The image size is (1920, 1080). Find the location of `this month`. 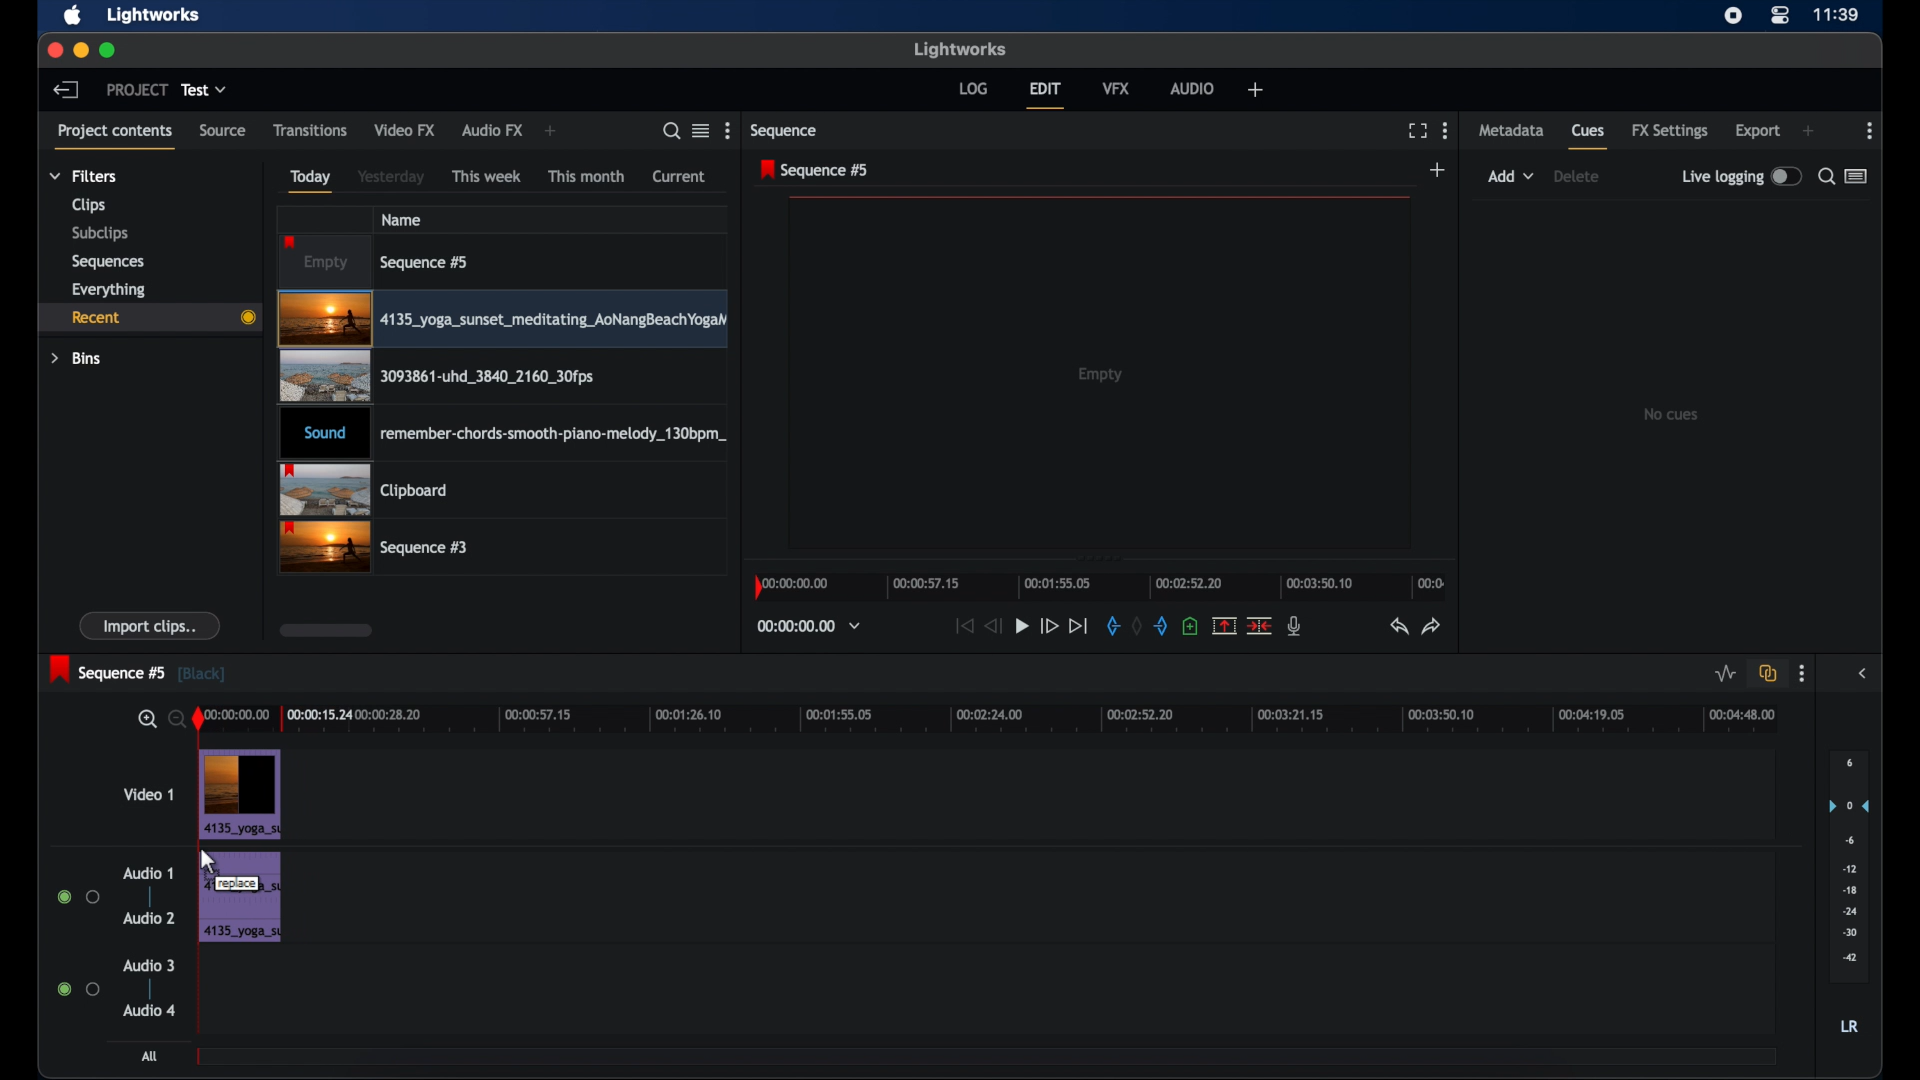

this month is located at coordinates (586, 176).